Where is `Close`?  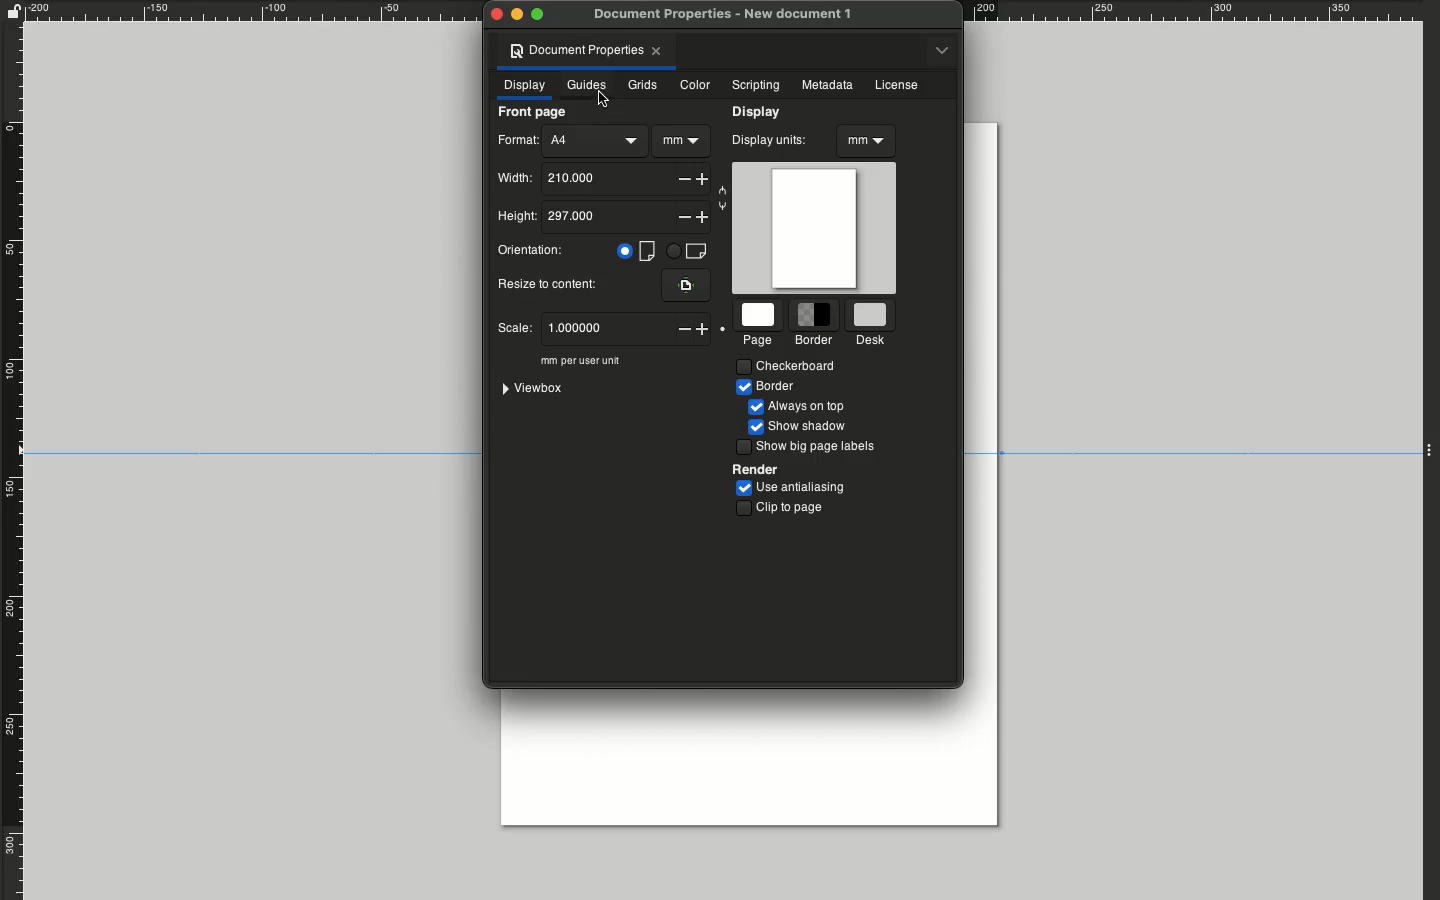
Close is located at coordinates (661, 51).